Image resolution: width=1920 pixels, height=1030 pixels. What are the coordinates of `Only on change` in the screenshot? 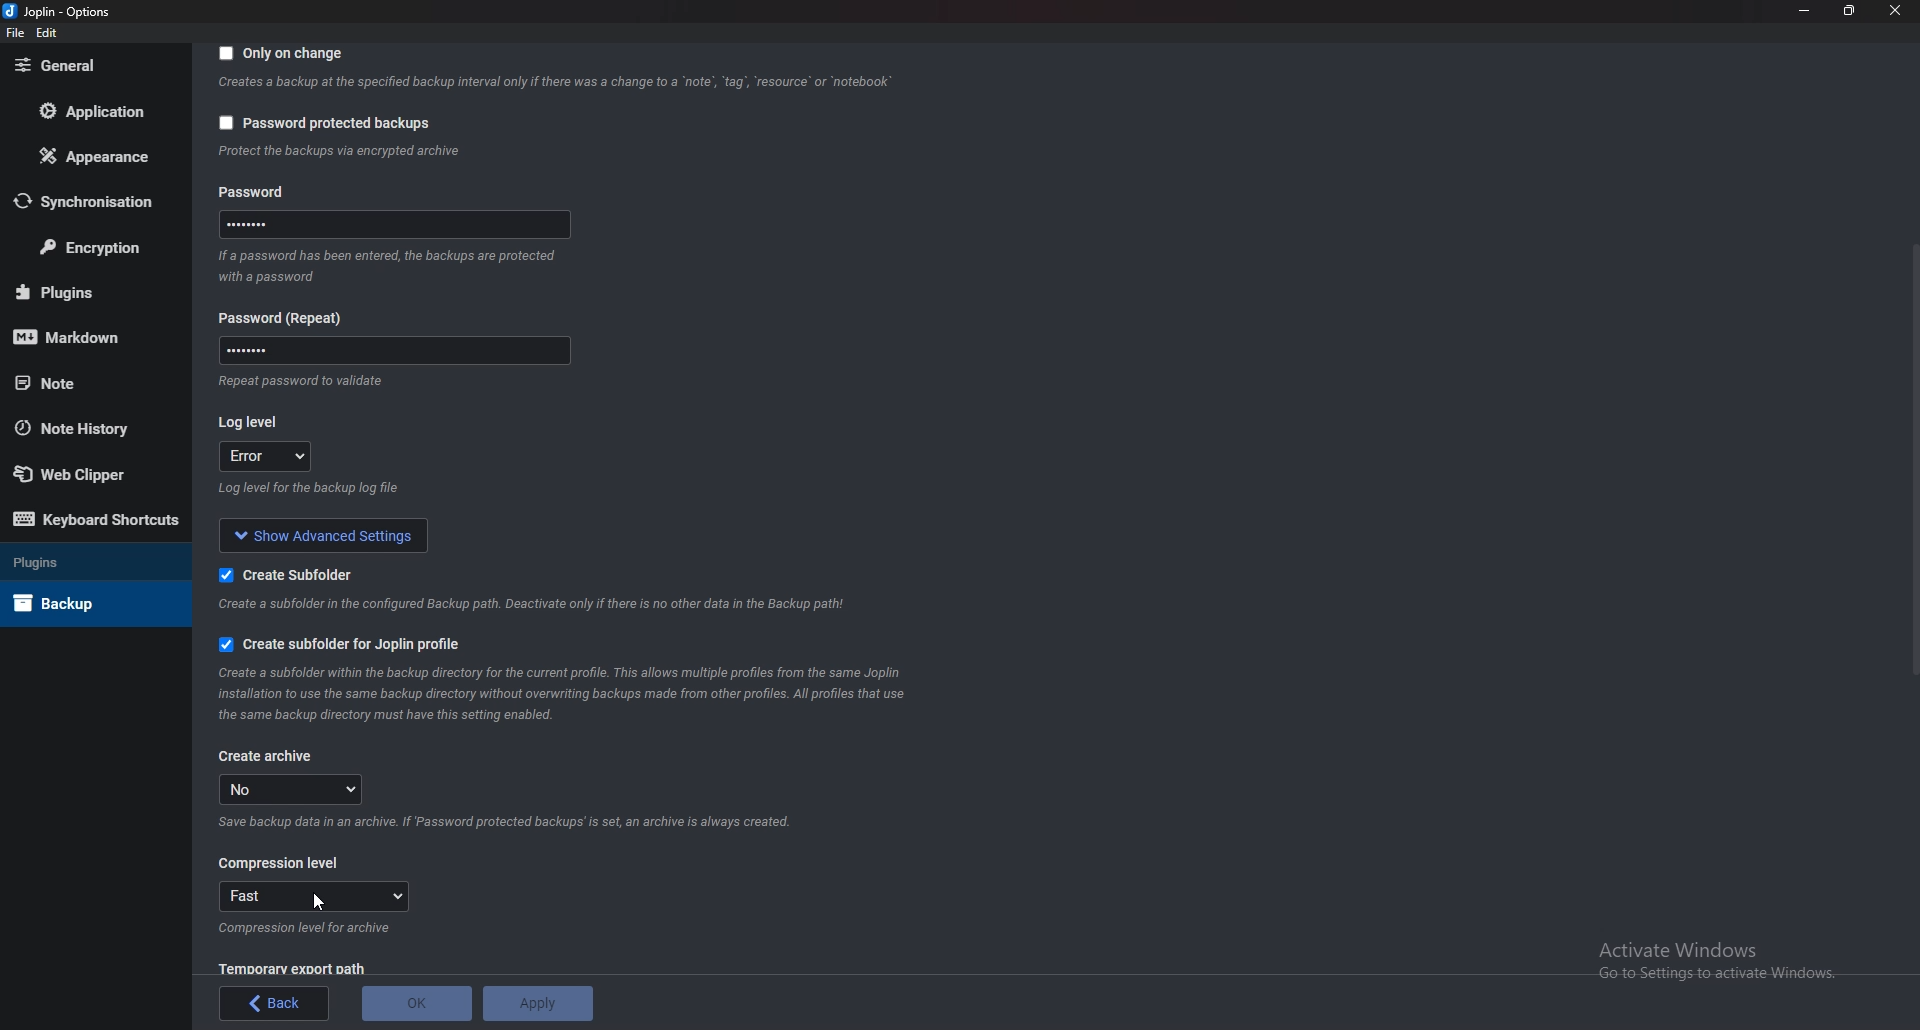 It's located at (284, 55).